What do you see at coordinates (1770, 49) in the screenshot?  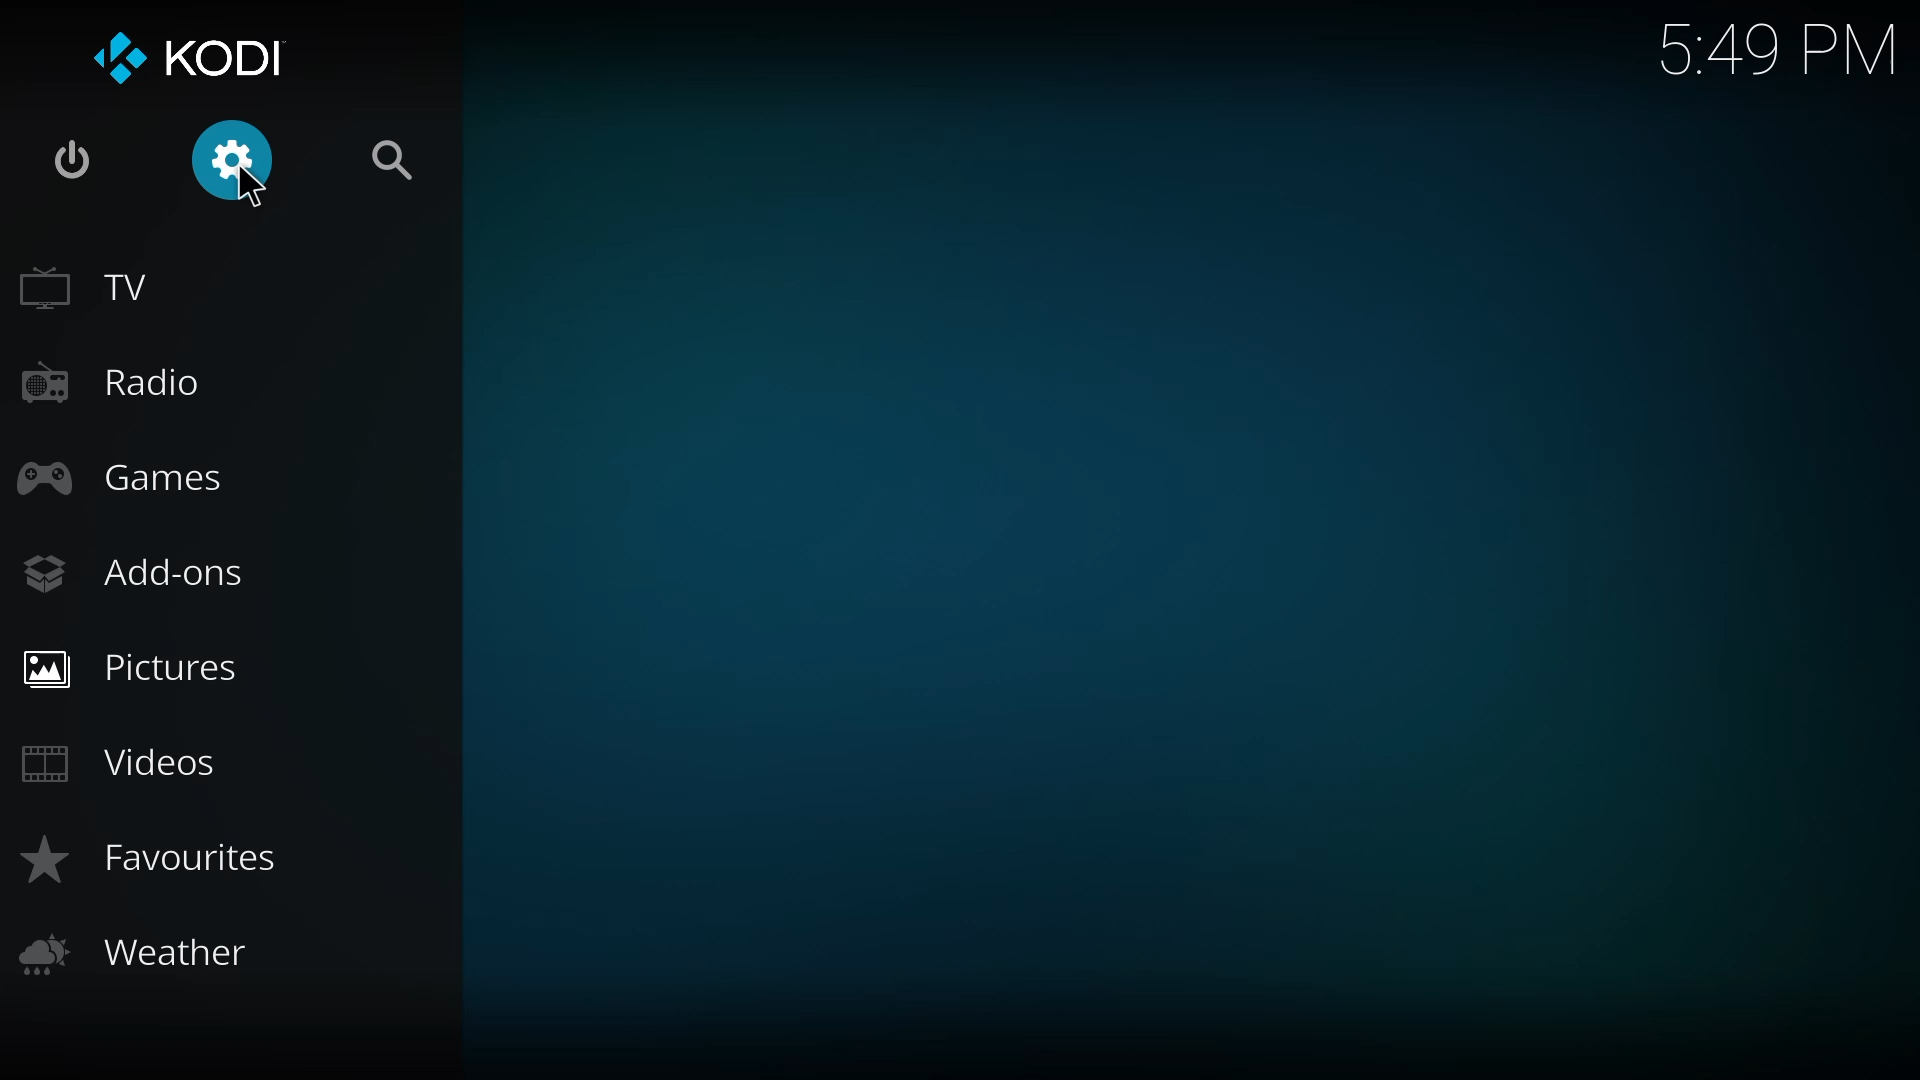 I see `time` at bounding box center [1770, 49].